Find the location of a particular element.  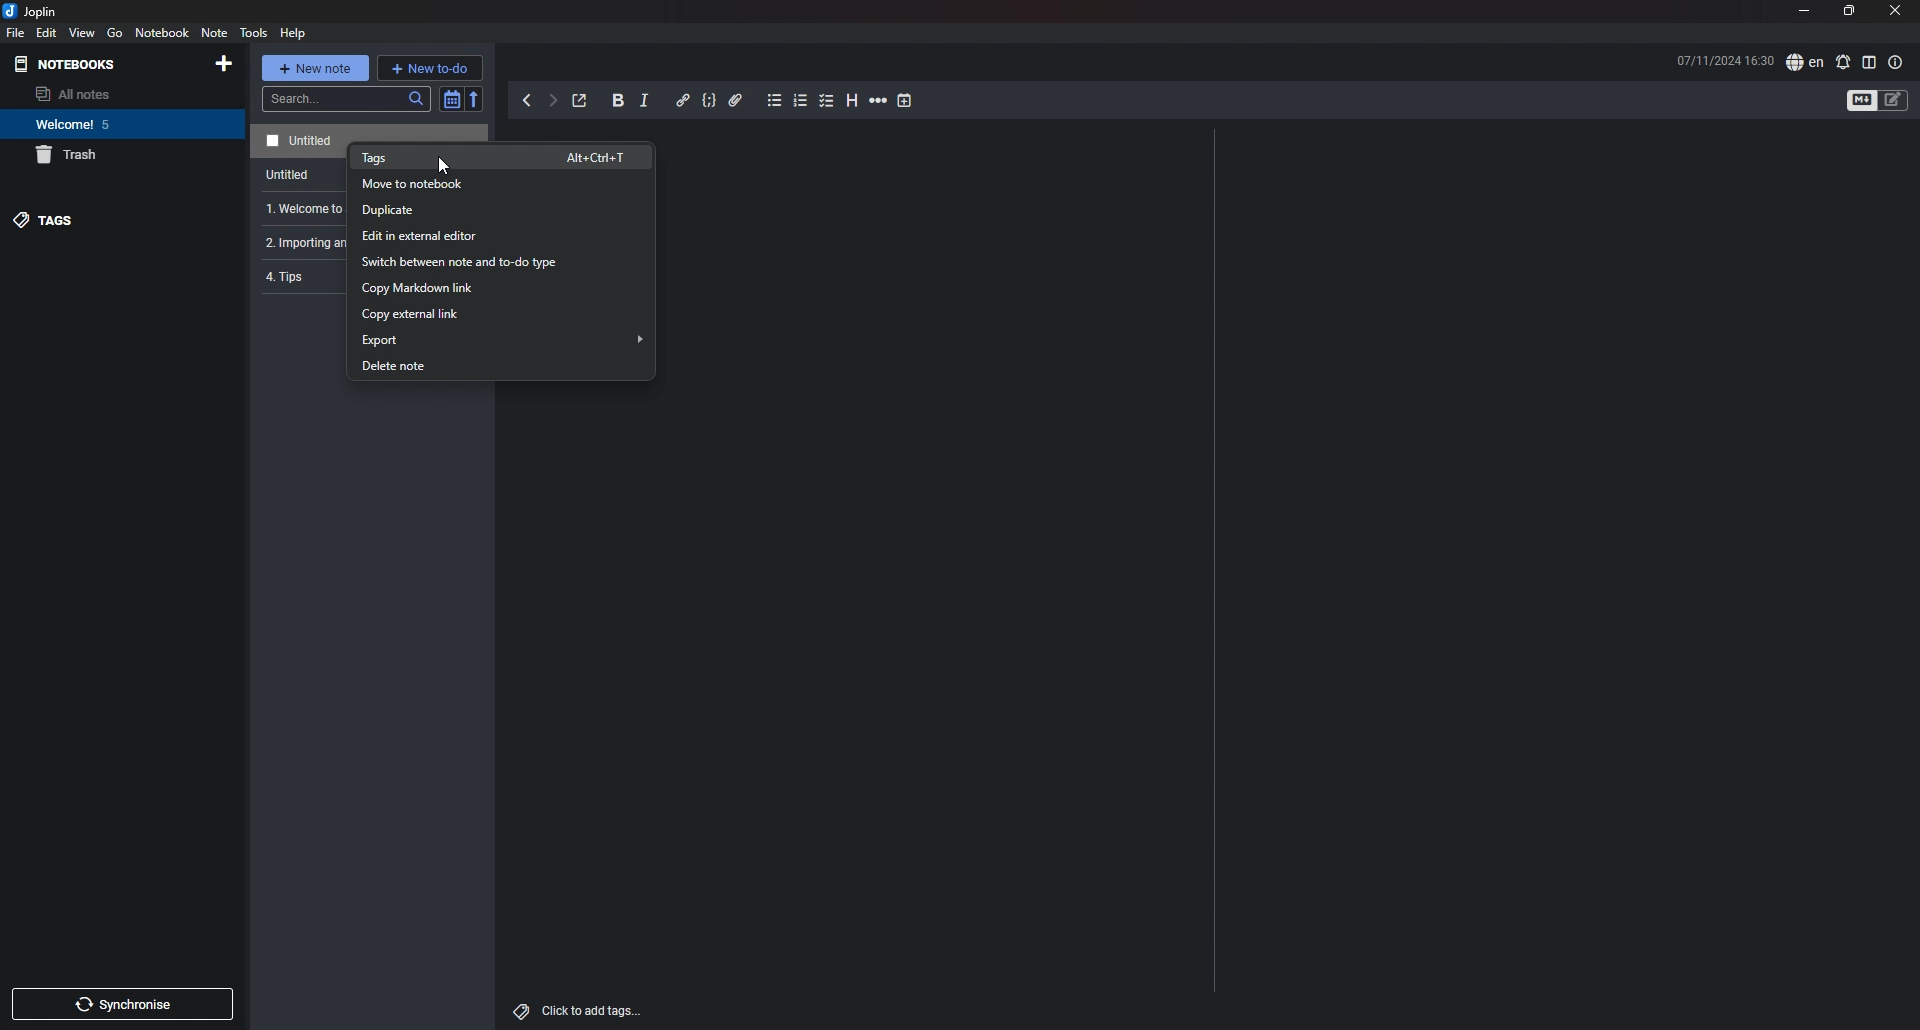

new note is located at coordinates (316, 67).